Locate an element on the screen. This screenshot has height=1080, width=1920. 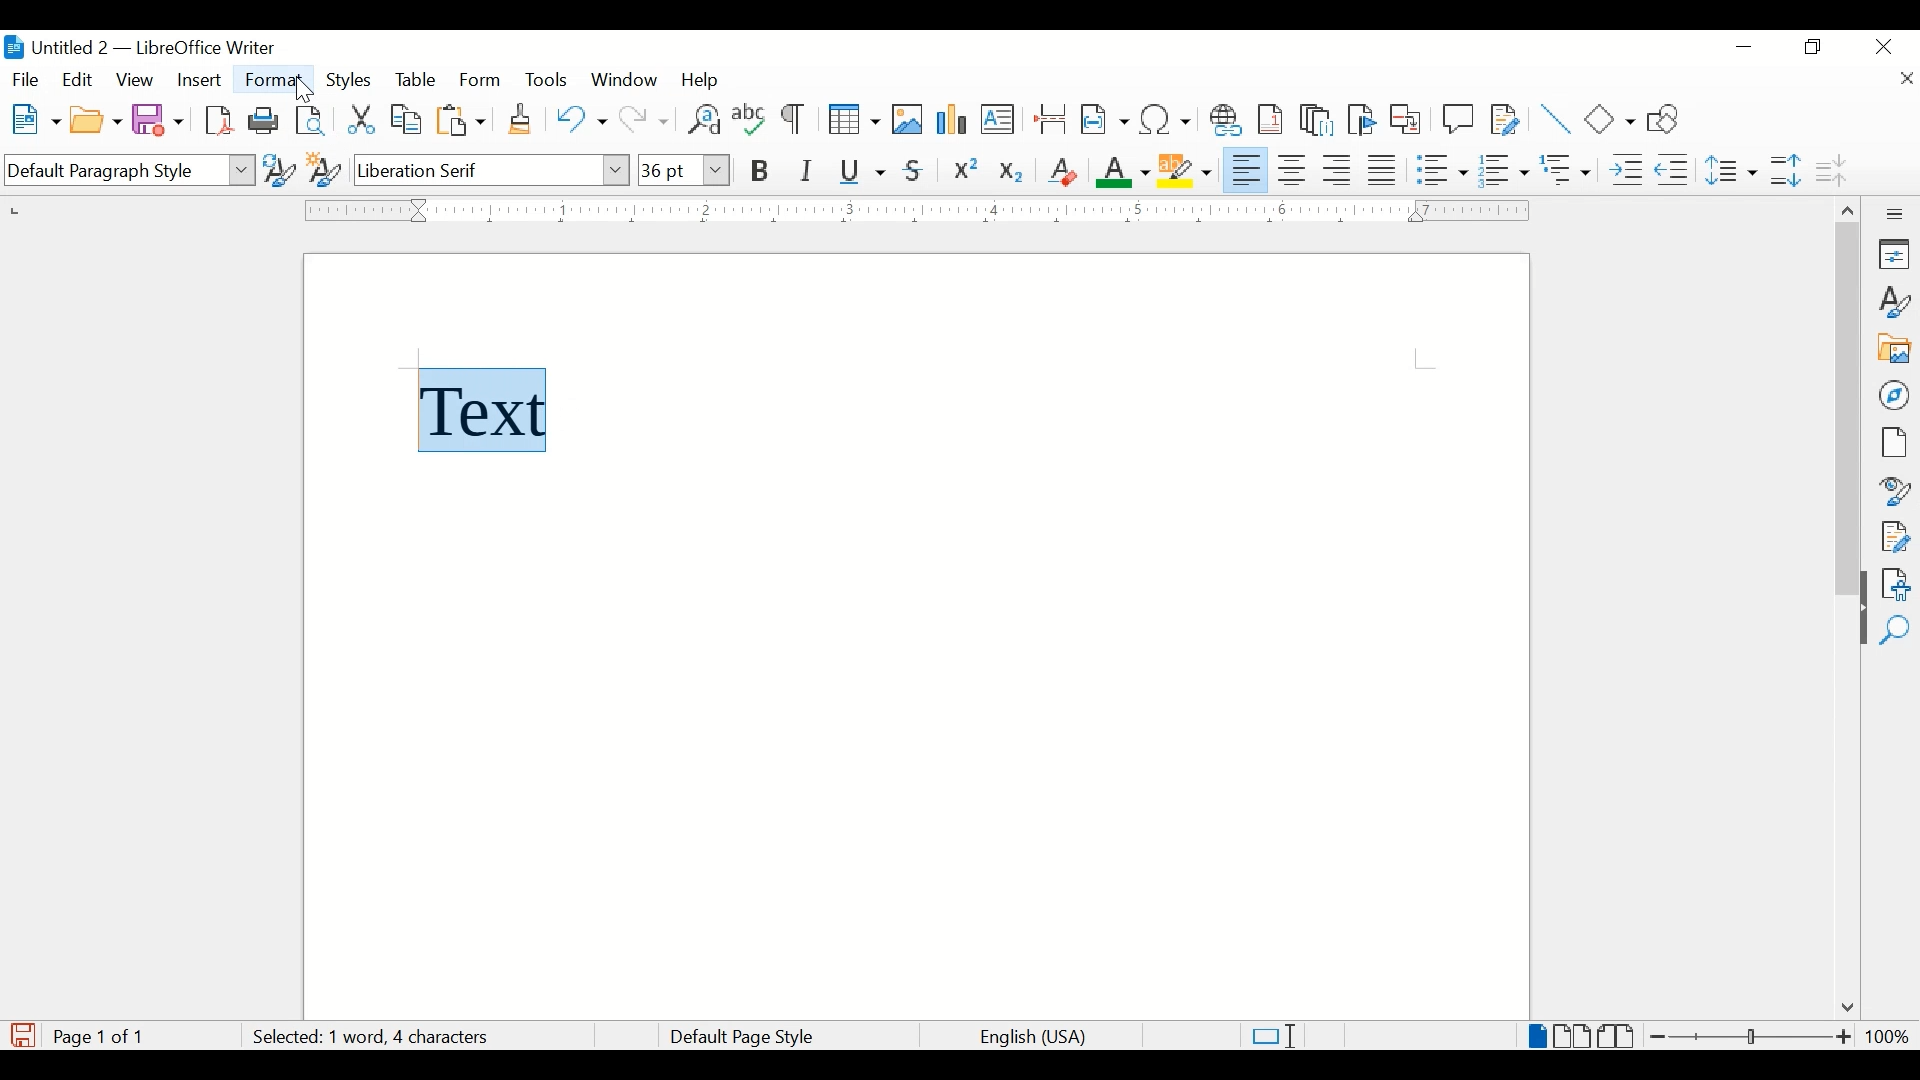
redo is located at coordinates (645, 120).